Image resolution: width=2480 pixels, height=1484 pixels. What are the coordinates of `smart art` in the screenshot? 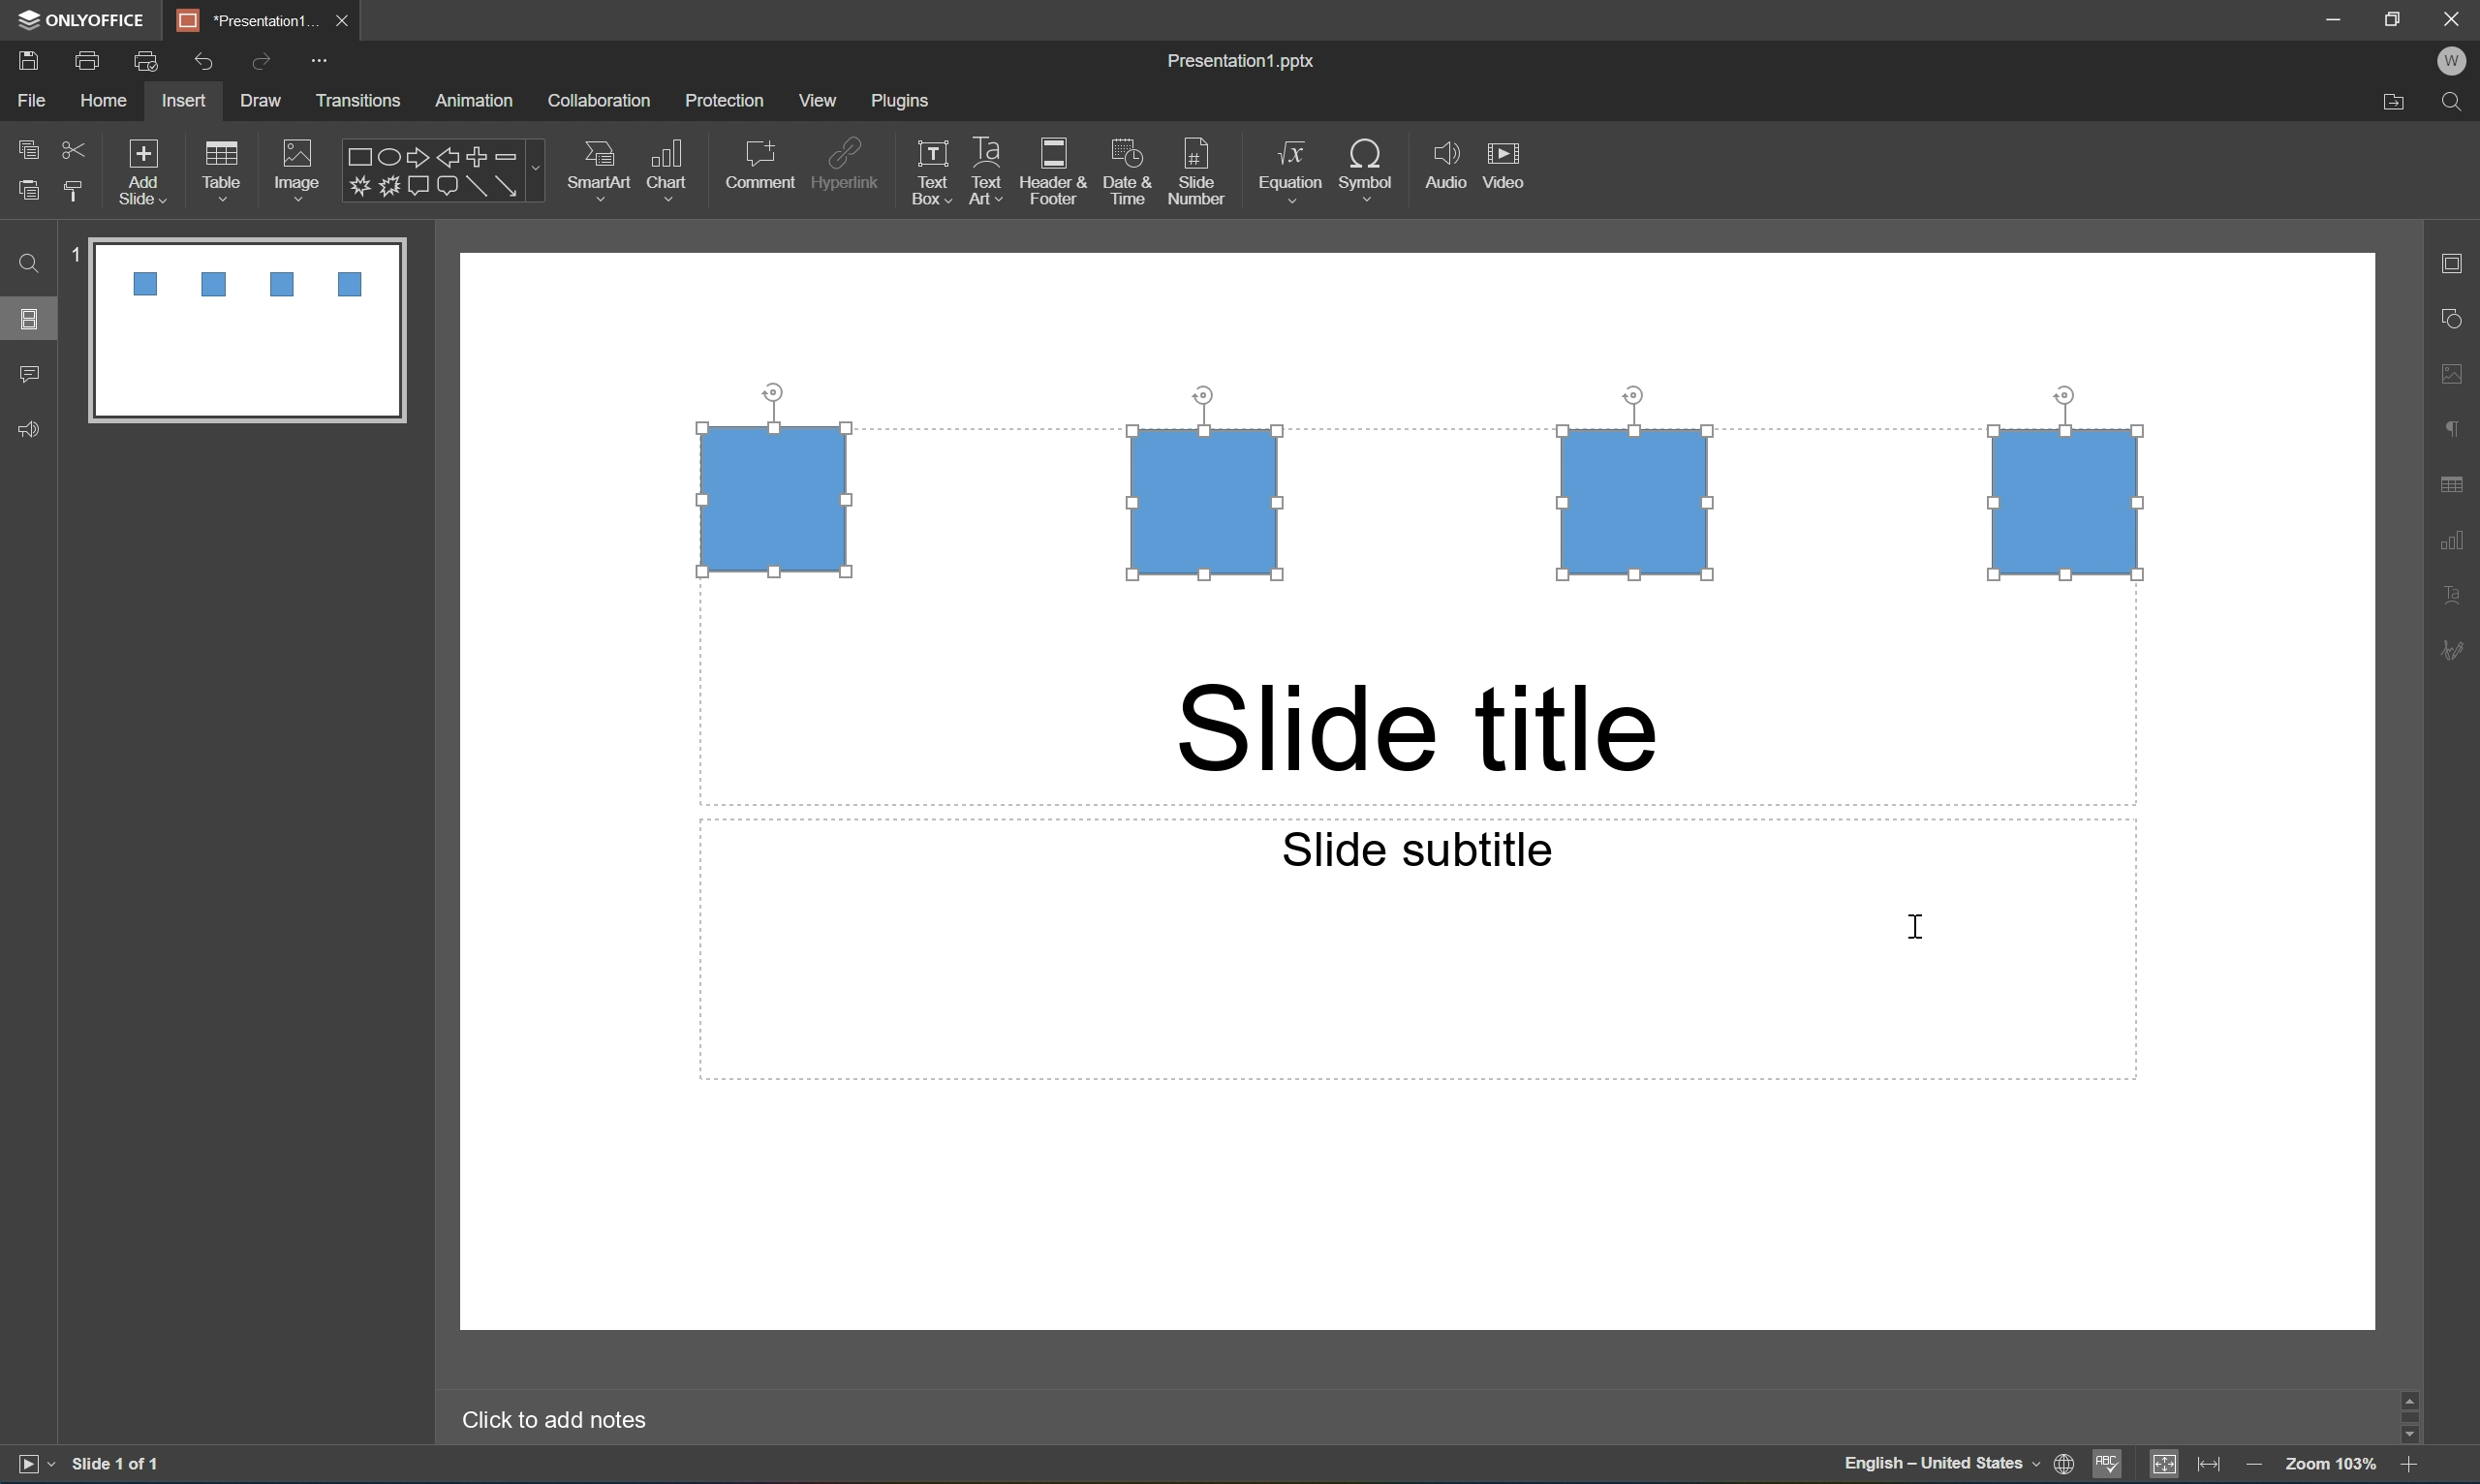 It's located at (592, 166).